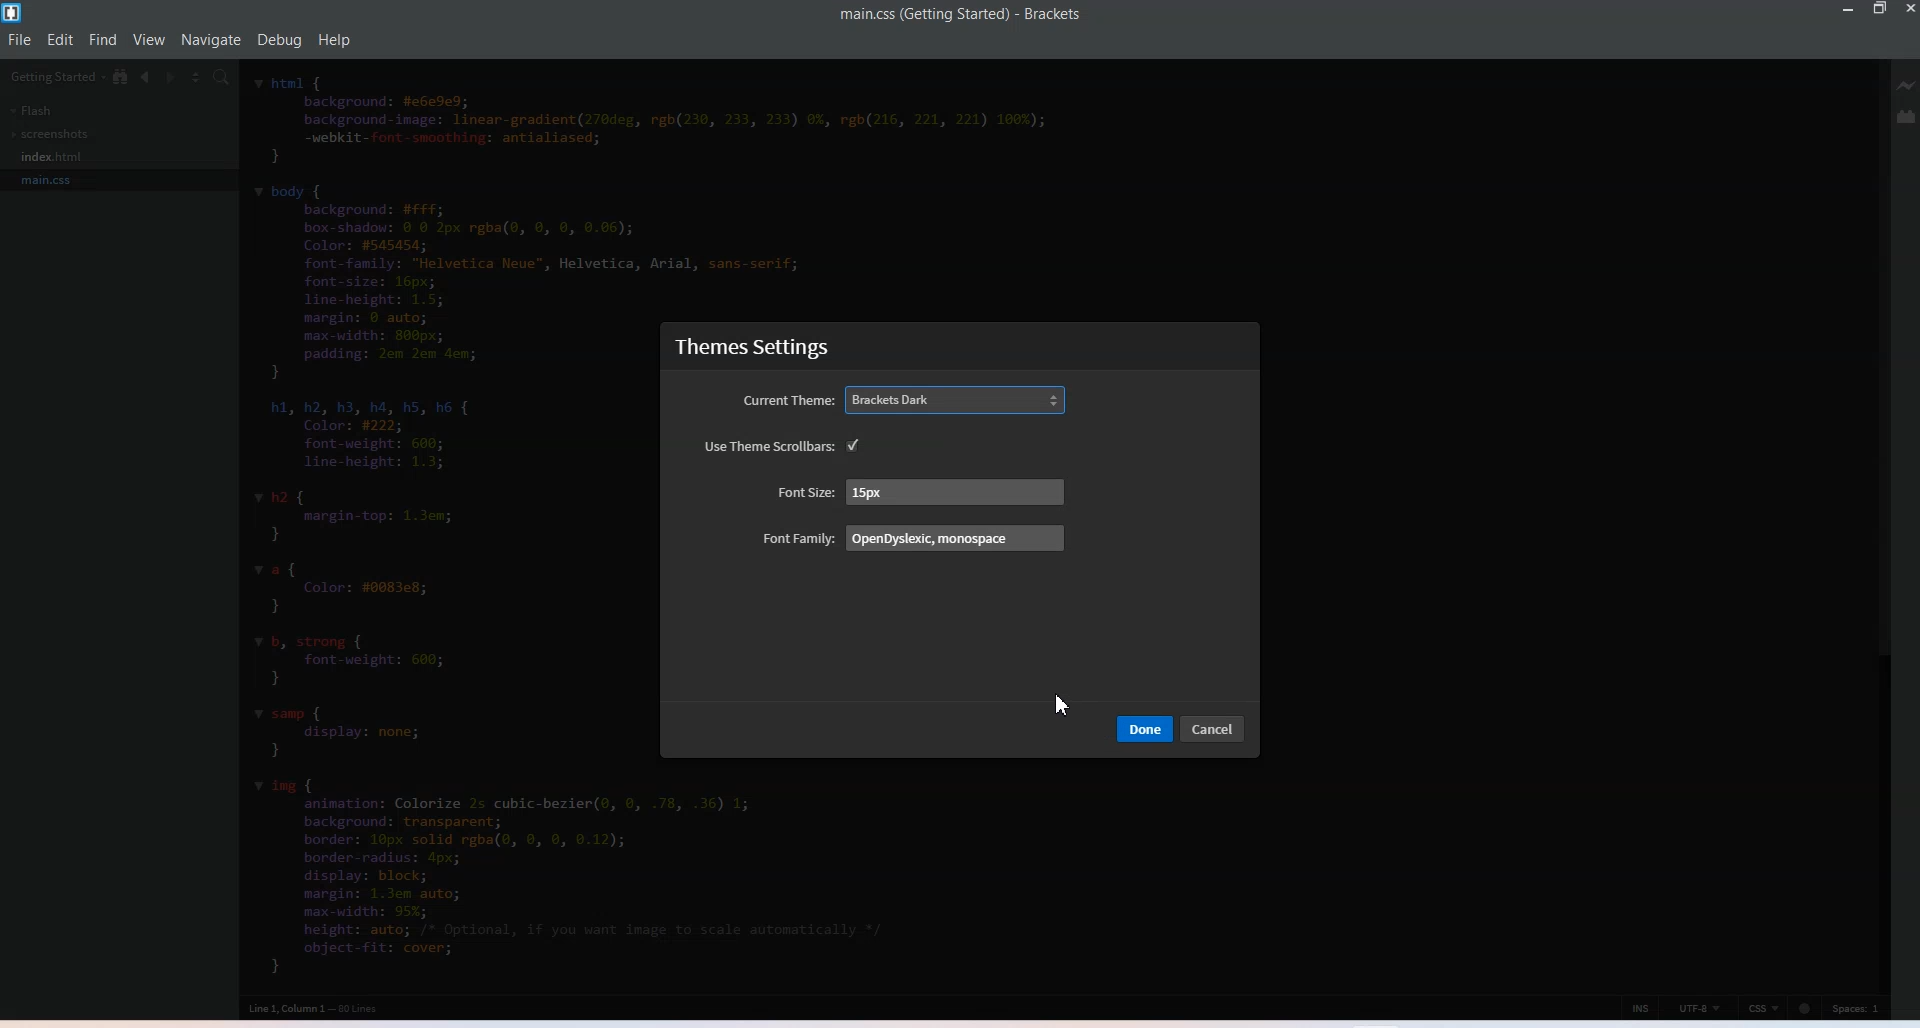 Image resolution: width=1920 pixels, height=1028 pixels. What do you see at coordinates (1641, 1007) in the screenshot?
I see `INS` at bounding box center [1641, 1007].